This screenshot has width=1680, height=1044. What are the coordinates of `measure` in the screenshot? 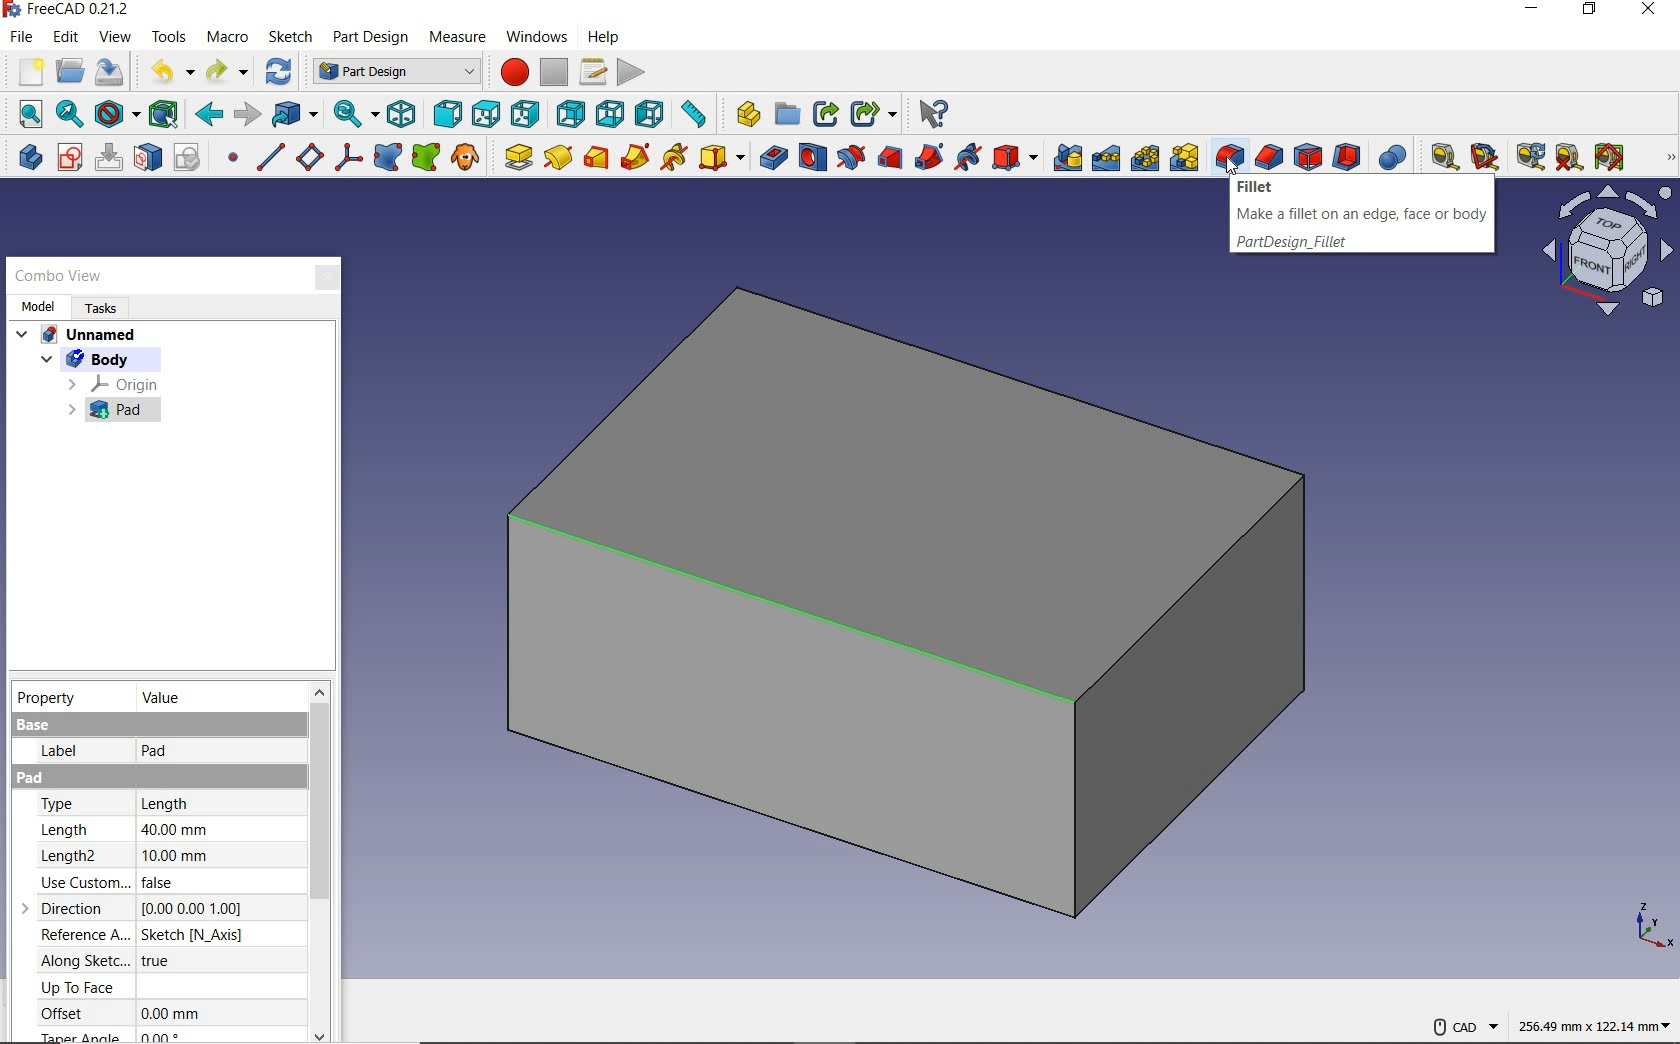 It's located at (462, 39).